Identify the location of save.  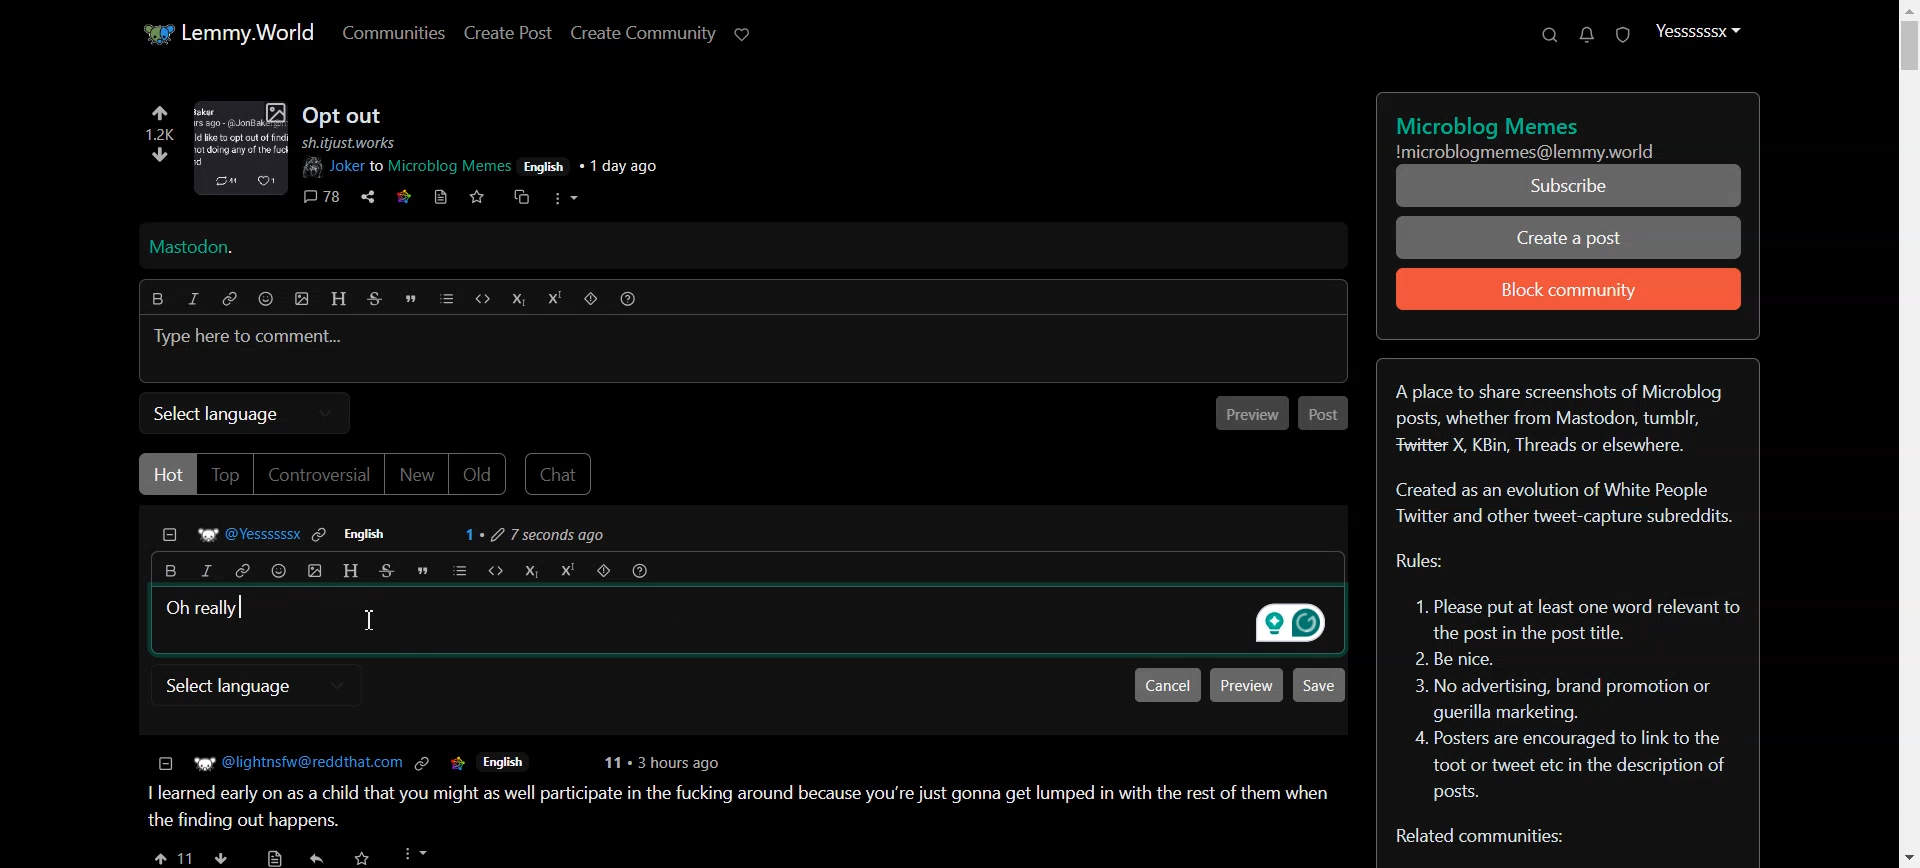
(476, 197).